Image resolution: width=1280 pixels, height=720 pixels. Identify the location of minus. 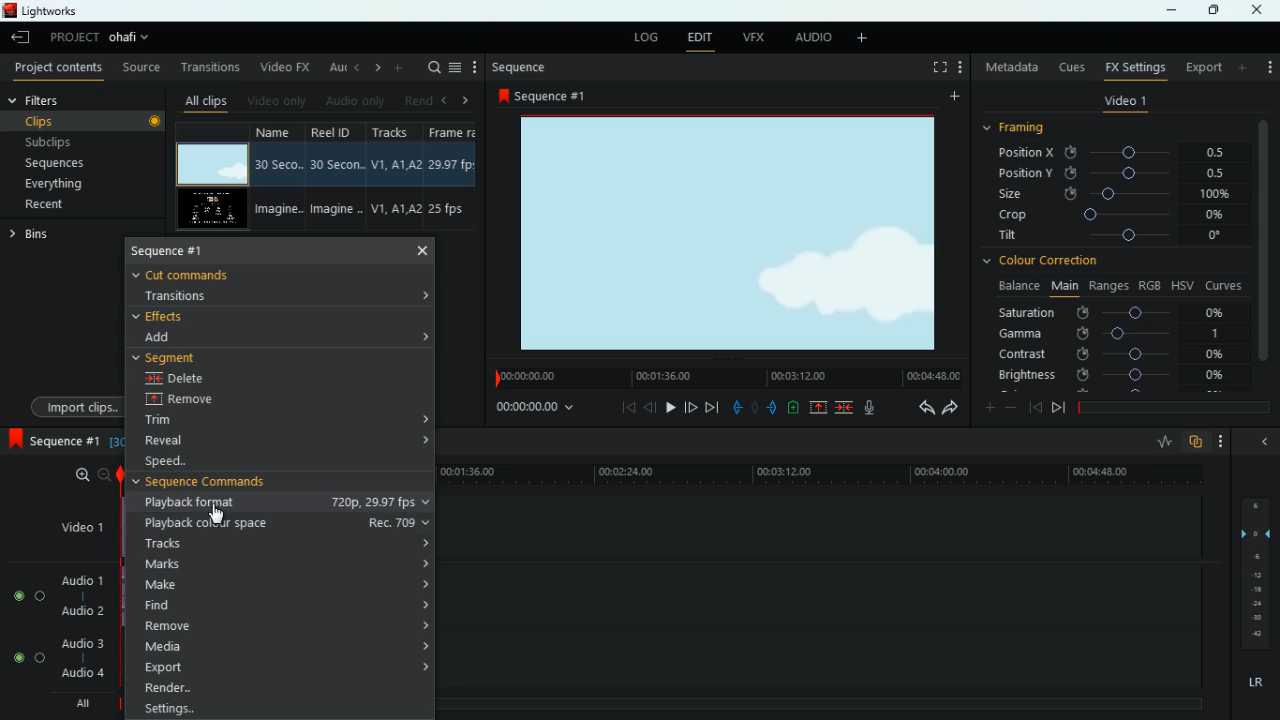
(1010, 407).